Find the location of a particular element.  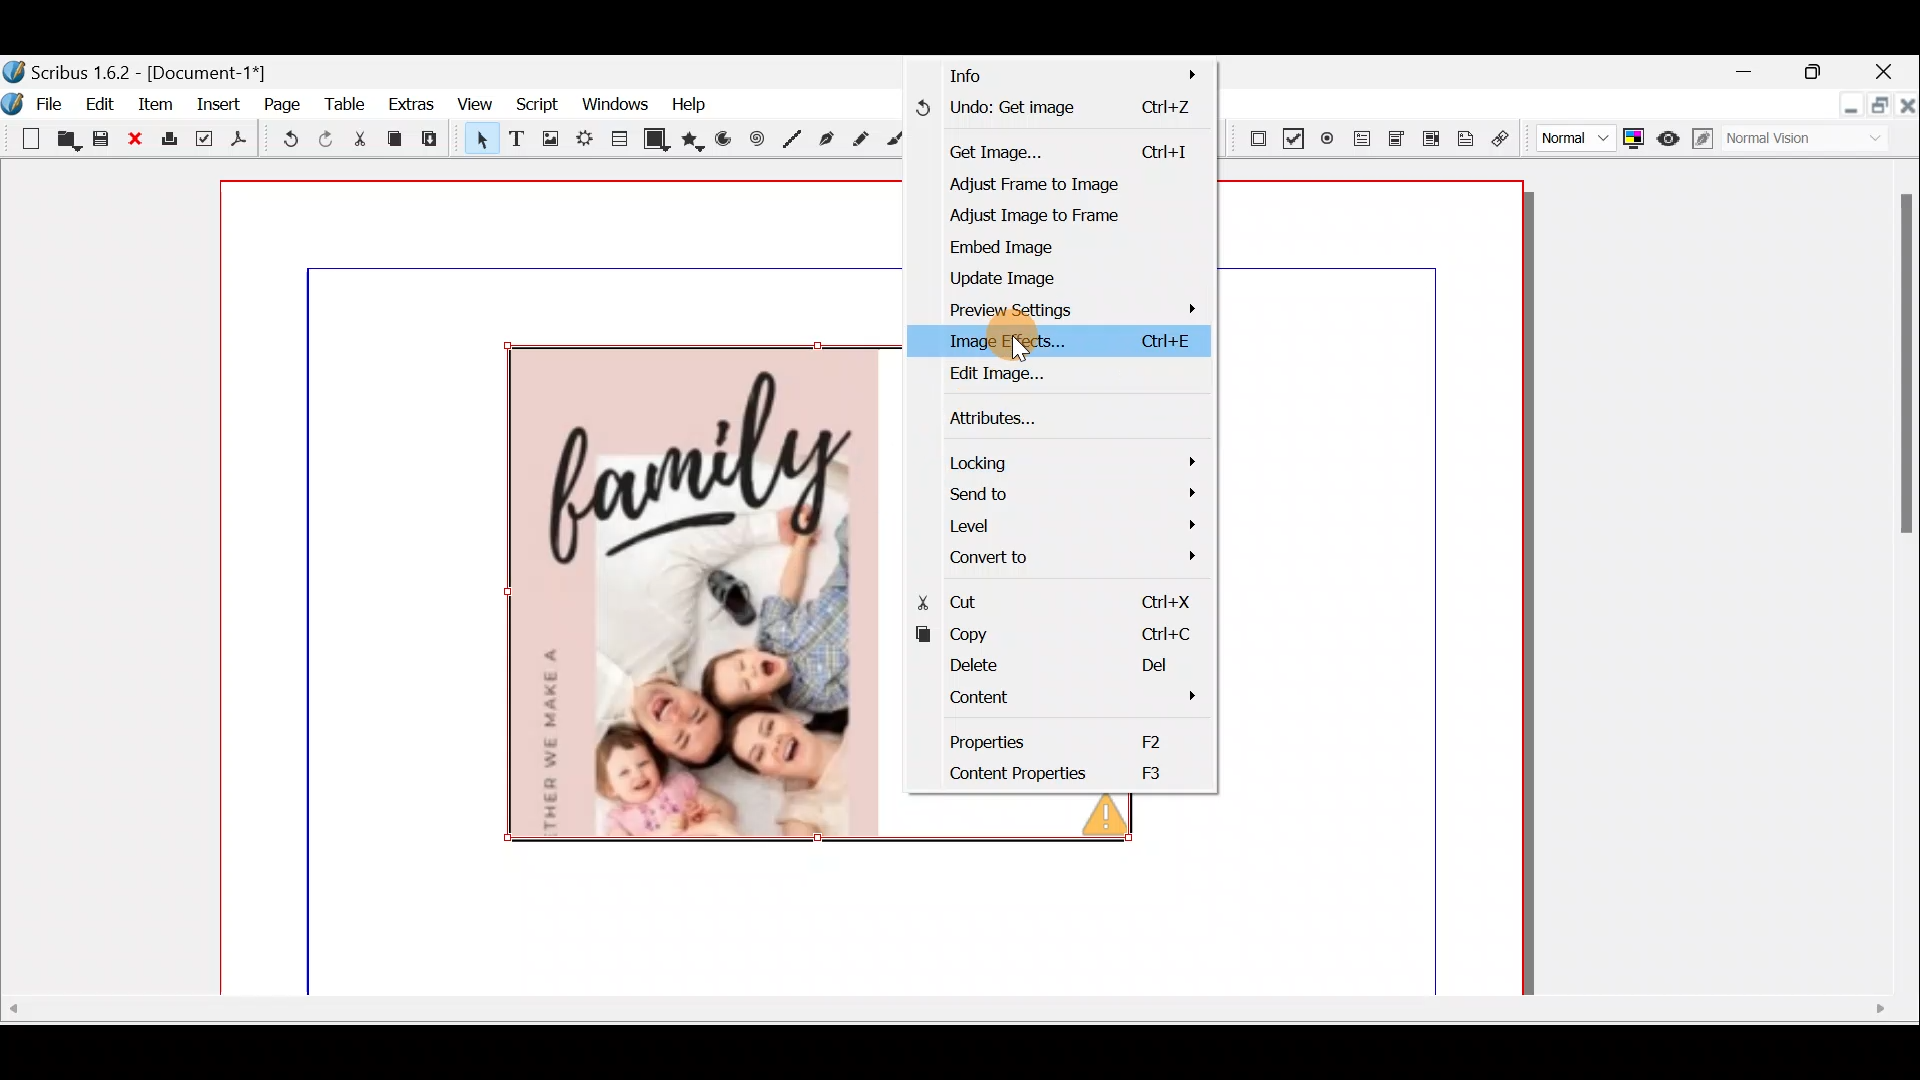

Close is located at coordinates (136, 140).